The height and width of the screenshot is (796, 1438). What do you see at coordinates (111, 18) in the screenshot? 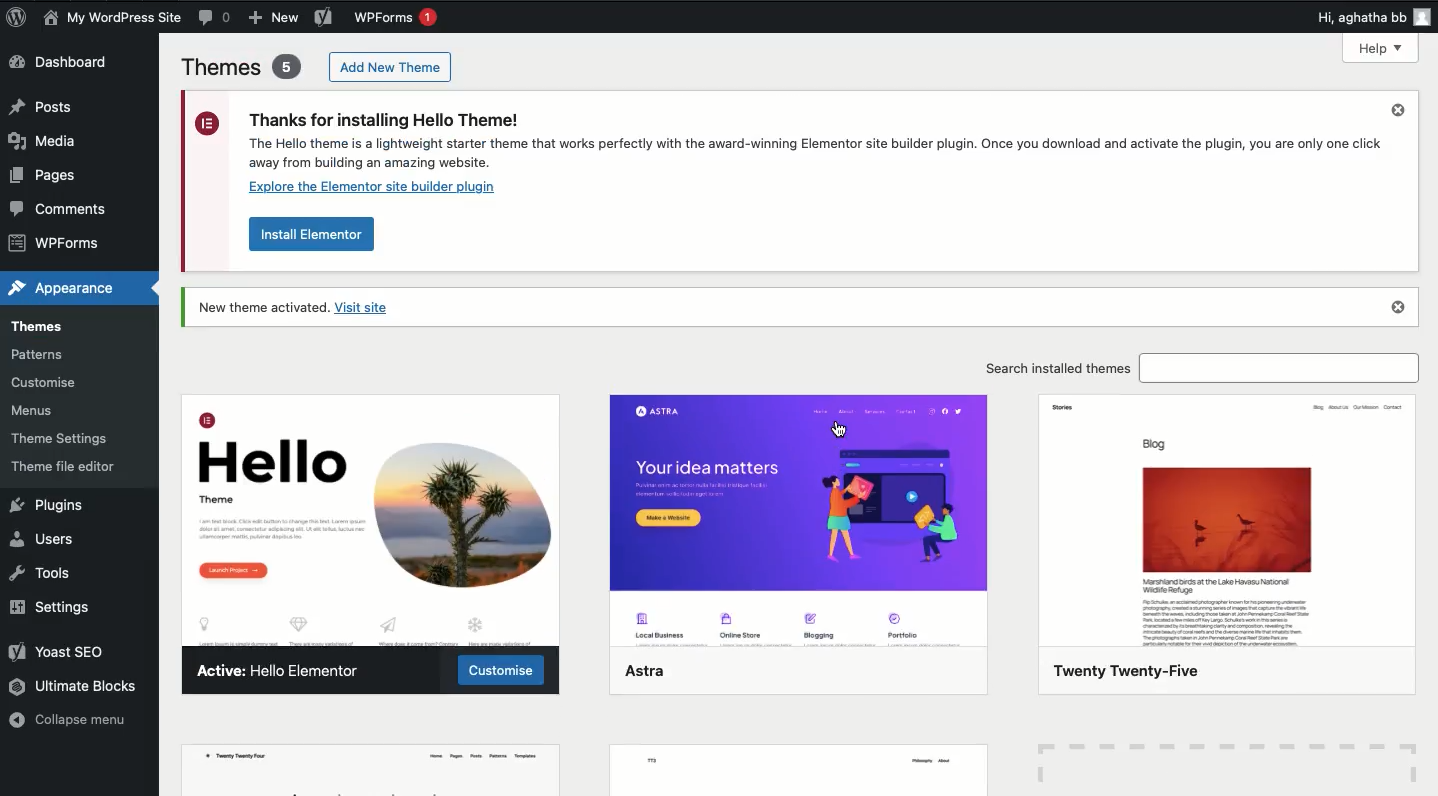
I see `Name` at bounding box center [111, 18].